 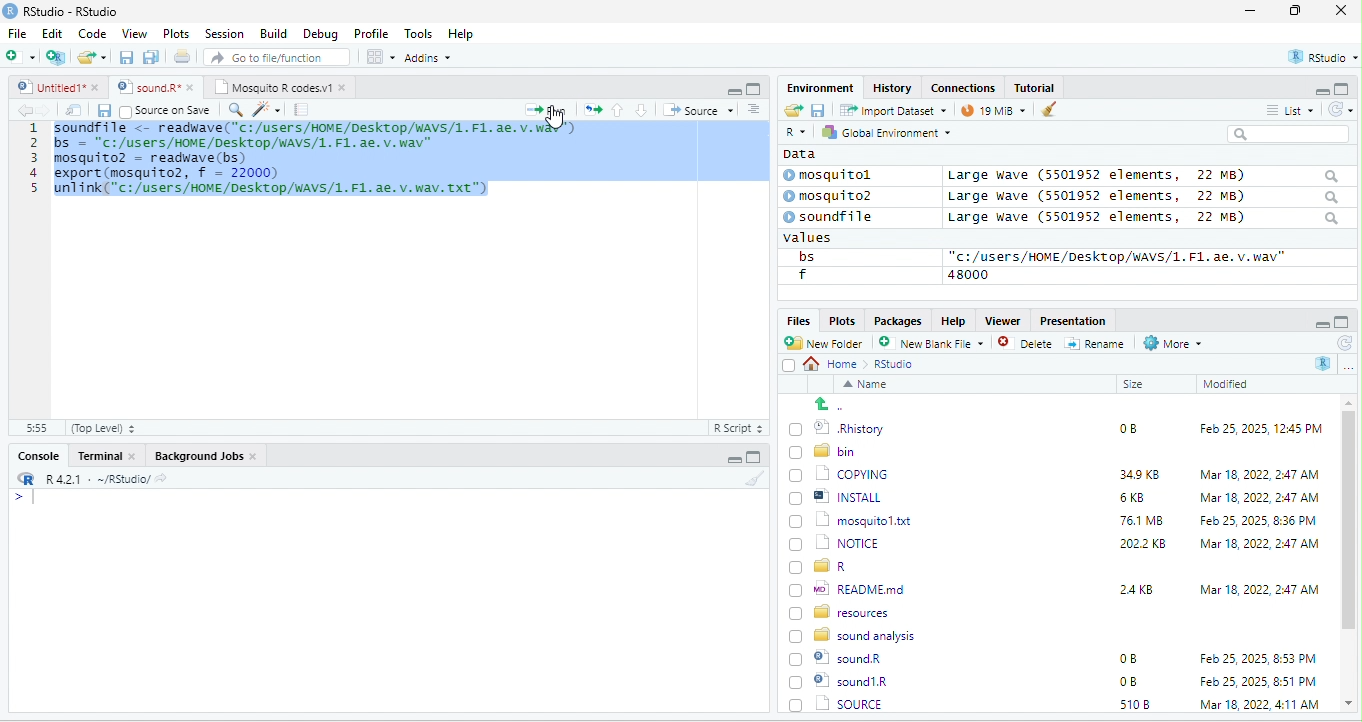 What do you see at coordinates (1341, 12) in the screenshot?
I see `close` at bounding box center [1341, 12].